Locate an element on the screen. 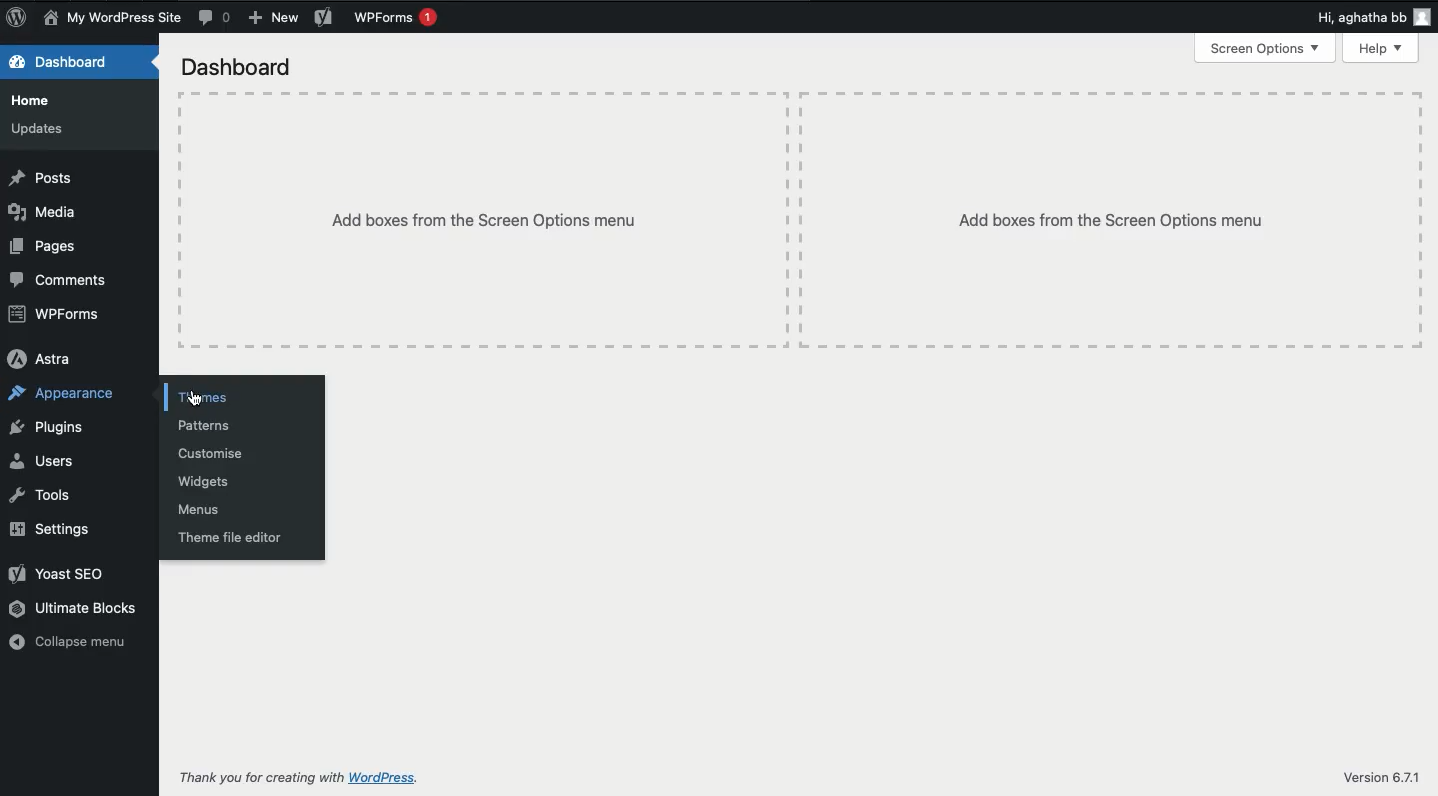 The height and width of the screenshot is (796, 1438). cursor is located at coordinates (196, 400).